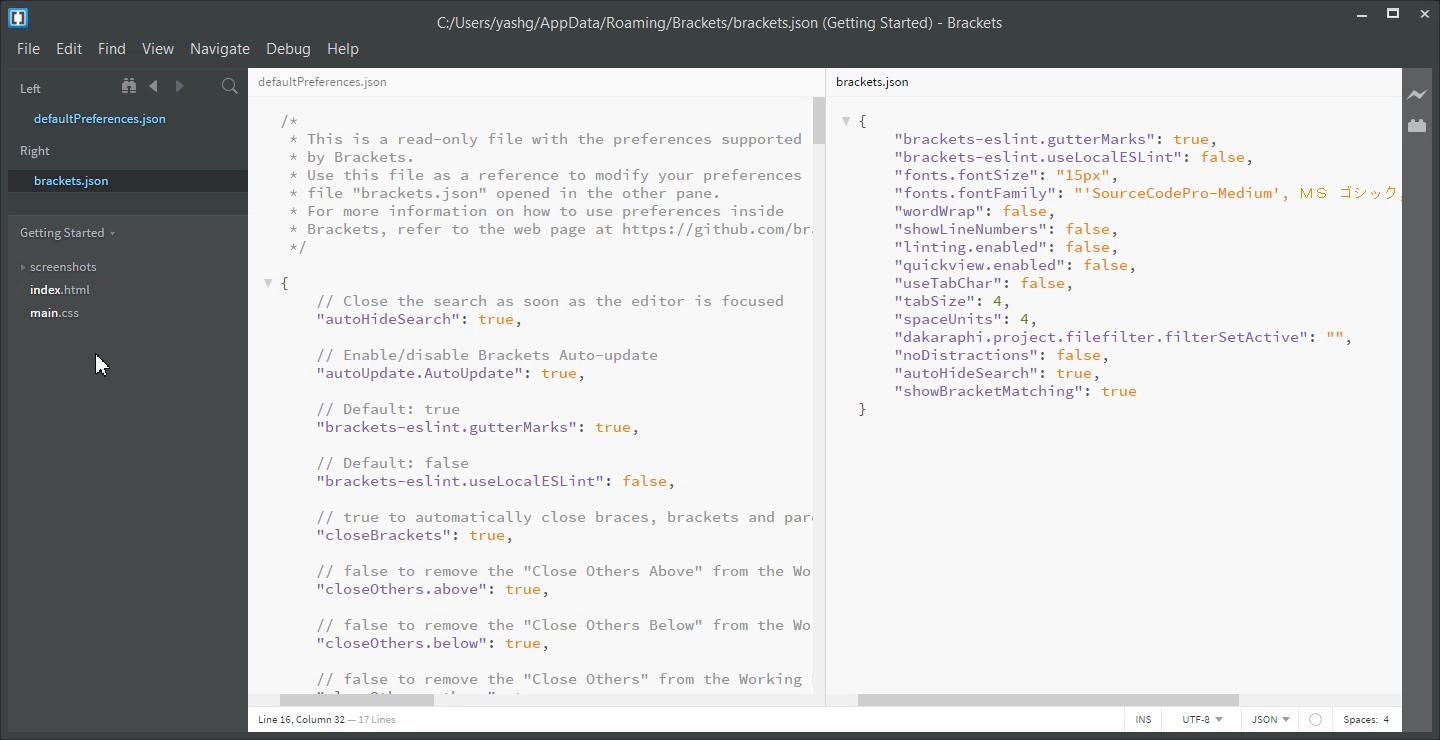  Describe the element at coordinates (131, 86) in the screenshot. I see `Show in the file tree` at that location.